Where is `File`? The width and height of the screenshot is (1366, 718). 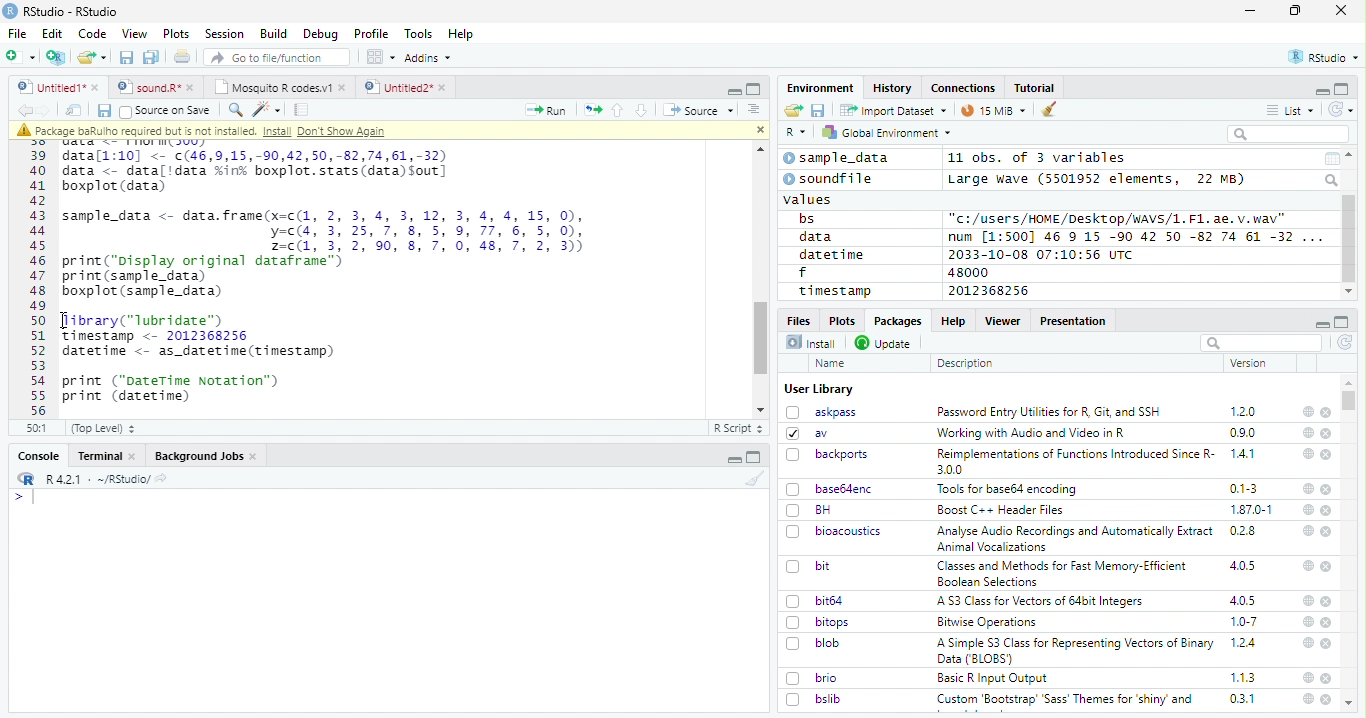 File is located at coordinates (16, 33).